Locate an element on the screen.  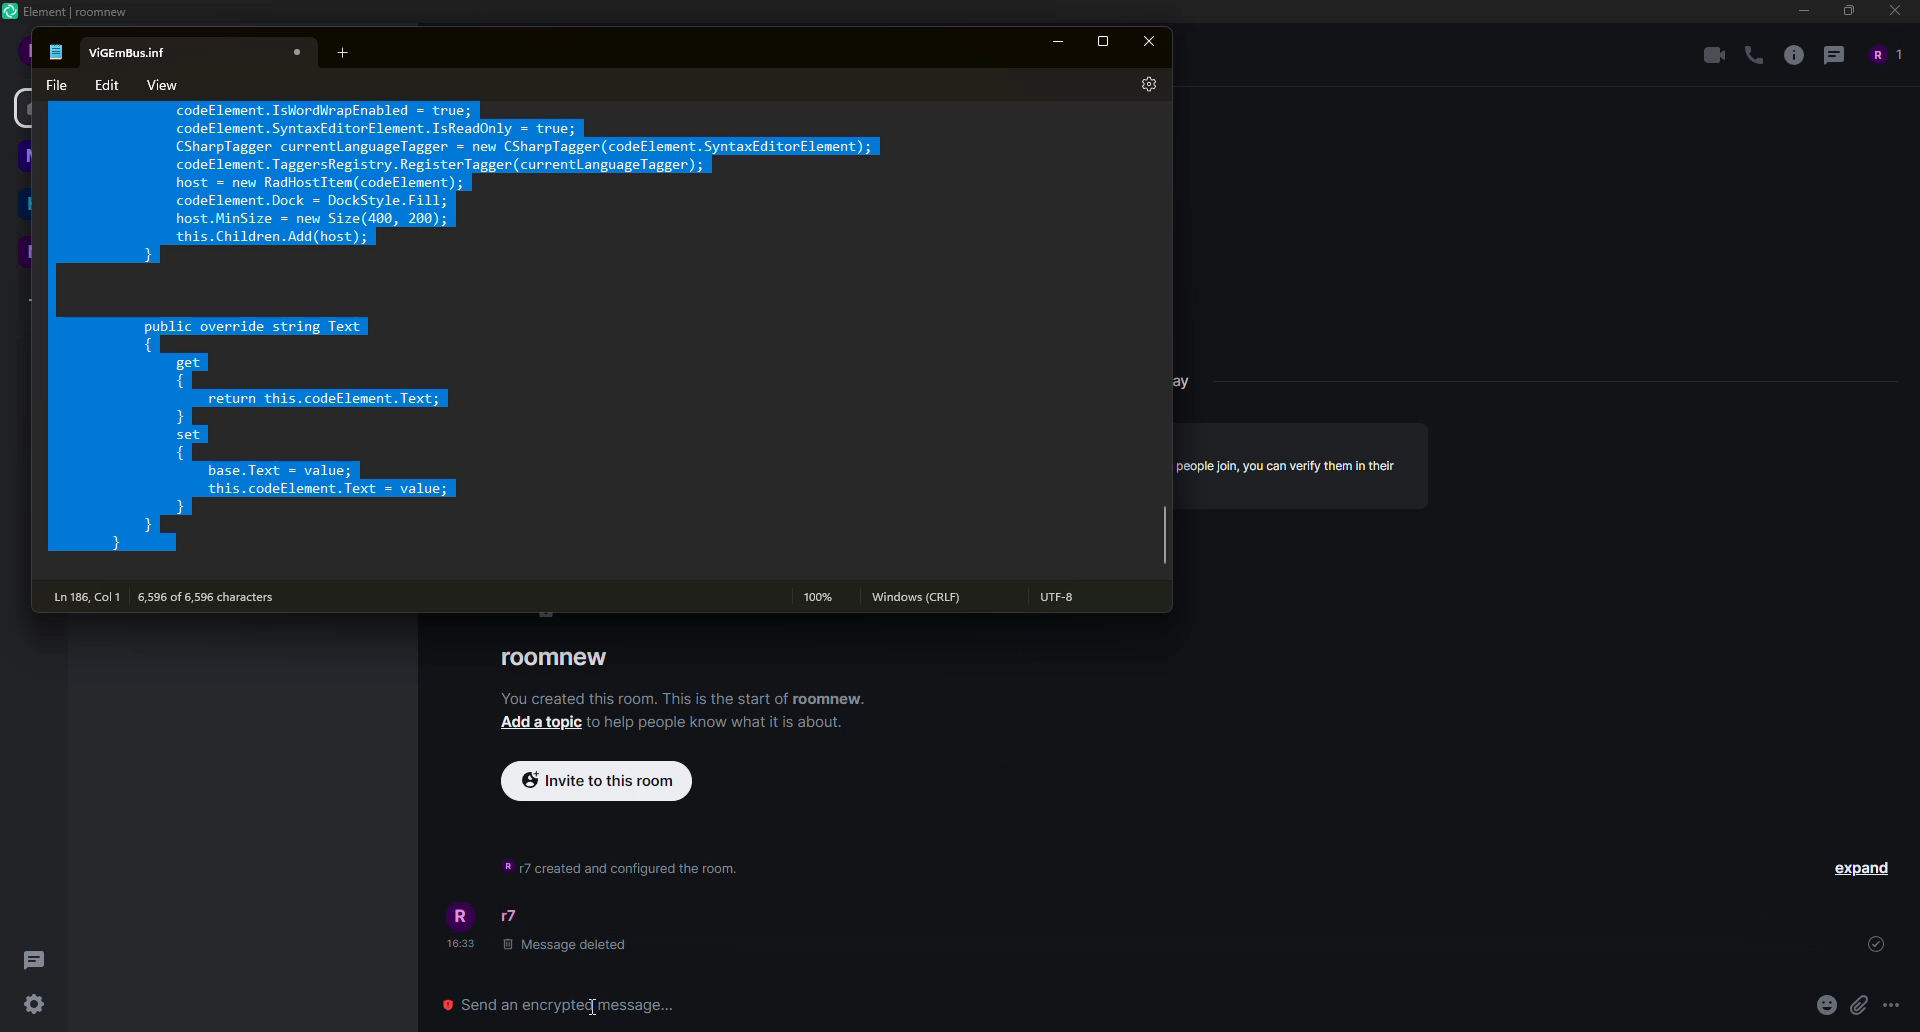
close is located at coordinates (1893, 11).